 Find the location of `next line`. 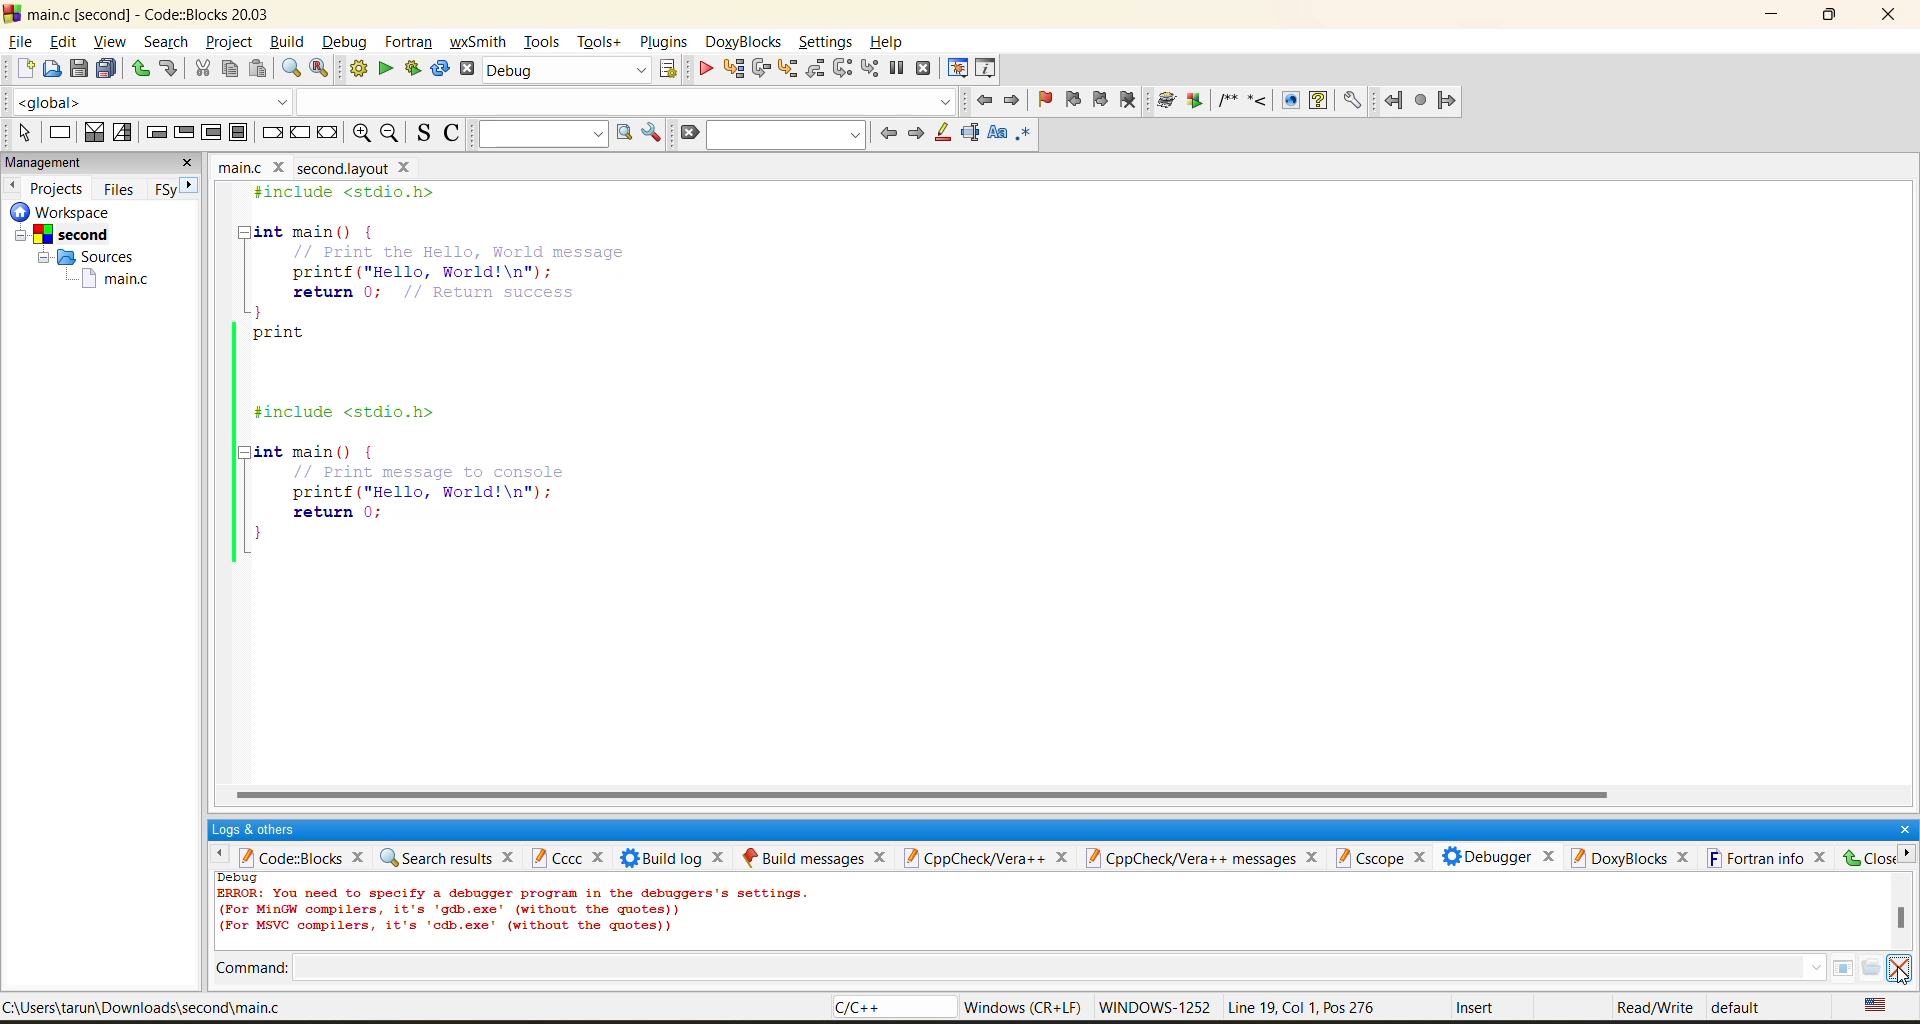

next line is located at coordinates (761, 69).